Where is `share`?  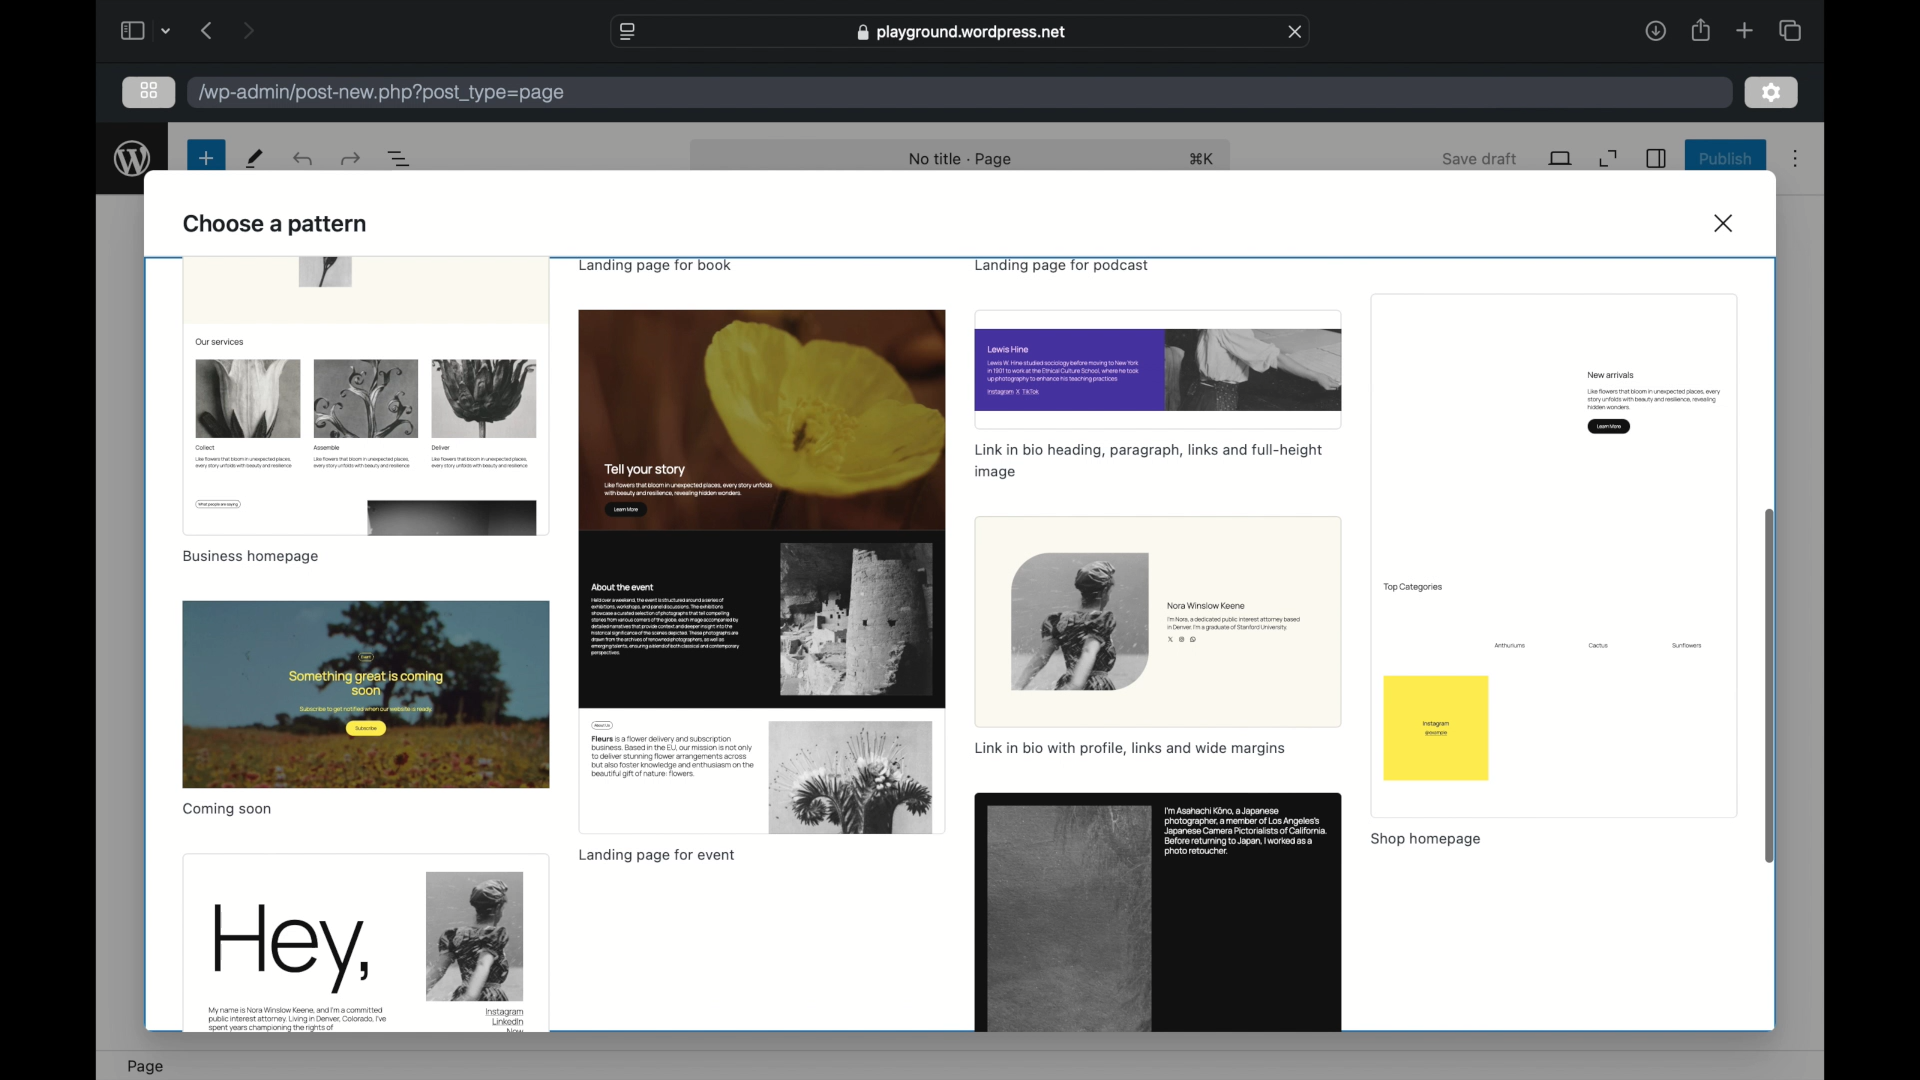
share is located at coordinates (1698, 29).